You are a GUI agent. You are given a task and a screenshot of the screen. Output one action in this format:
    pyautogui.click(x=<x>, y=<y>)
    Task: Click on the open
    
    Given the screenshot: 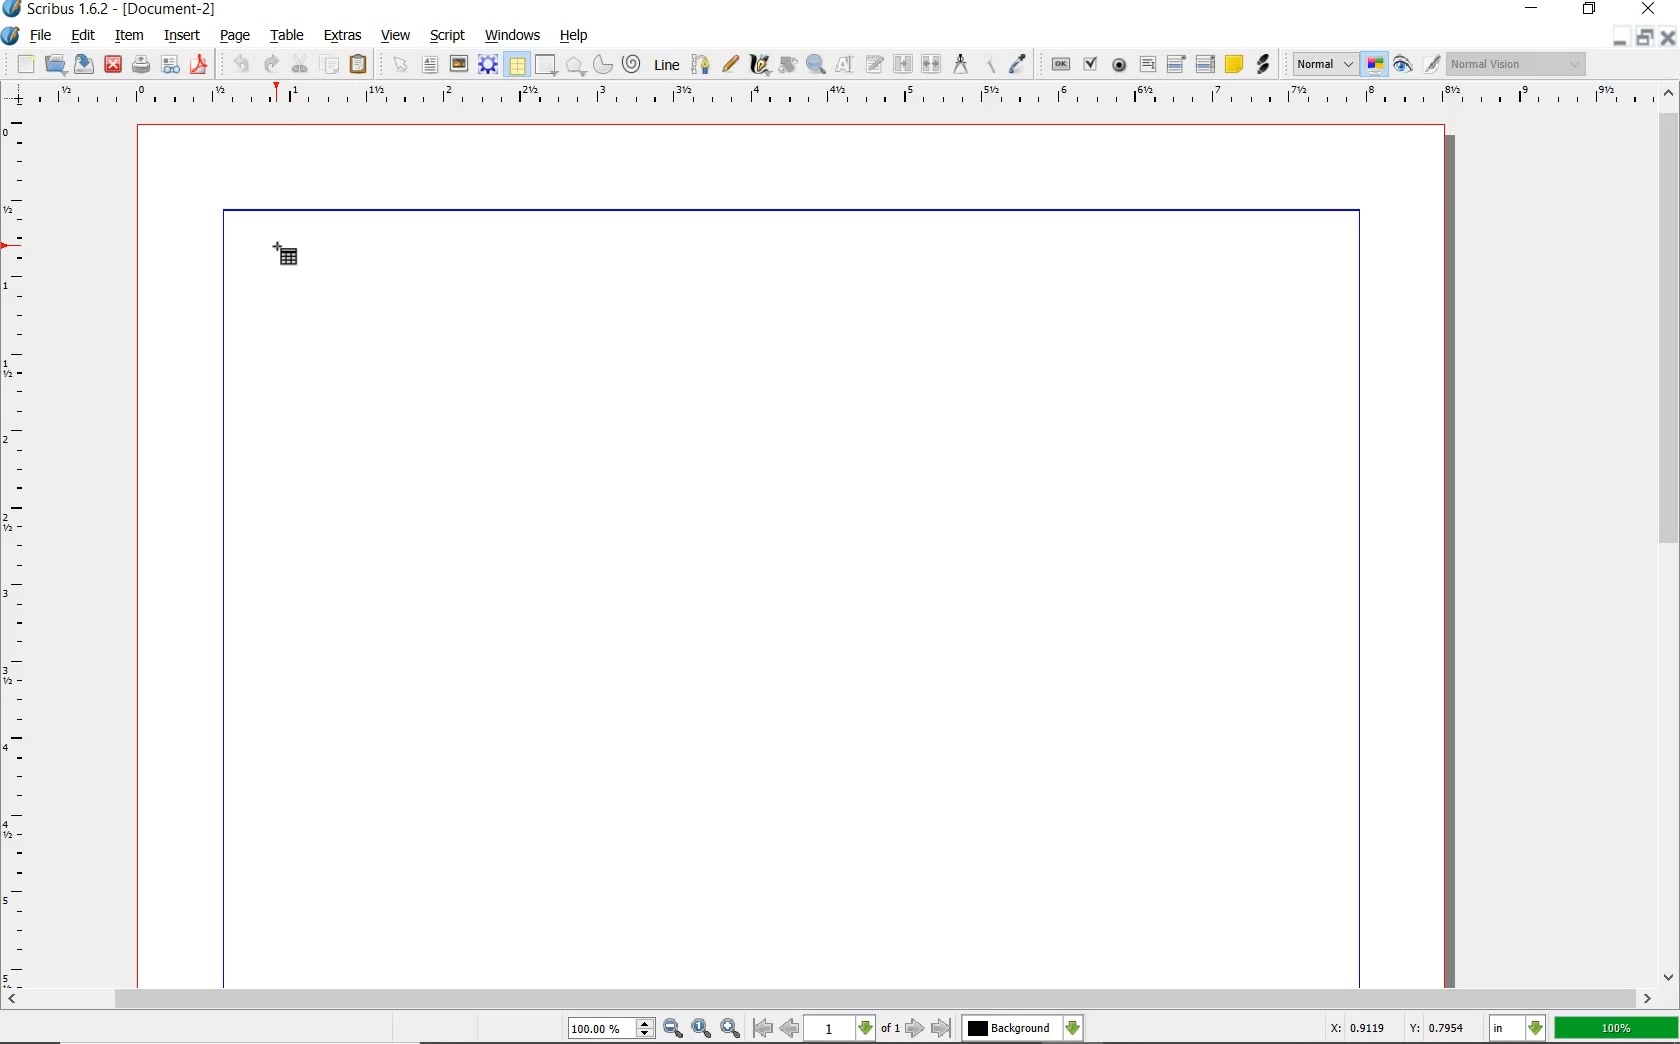 What is the action you would take?
    pyautogui.click(x=55, y=65)
    